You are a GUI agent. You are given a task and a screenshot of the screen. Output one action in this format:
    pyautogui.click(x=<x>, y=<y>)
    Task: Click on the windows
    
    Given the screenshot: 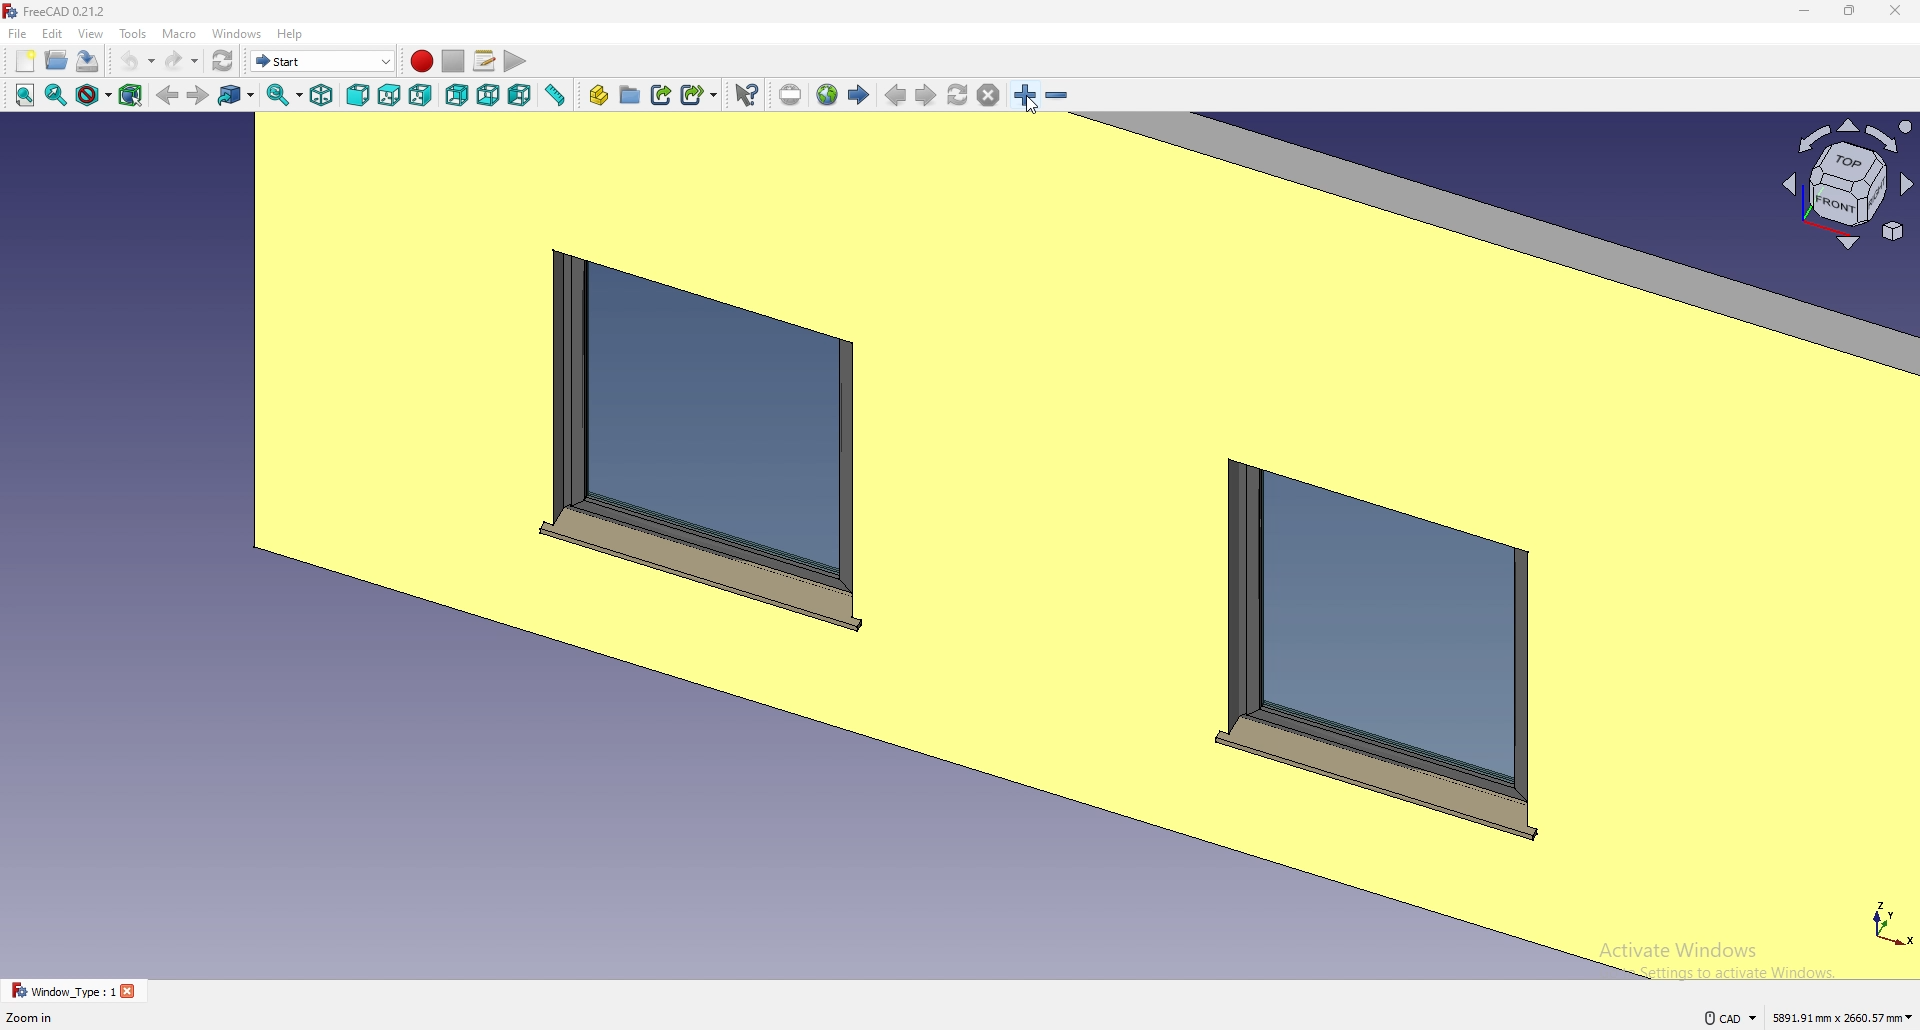 What is the action you would take?
    pyautogui.click(x=239, y=33)
    